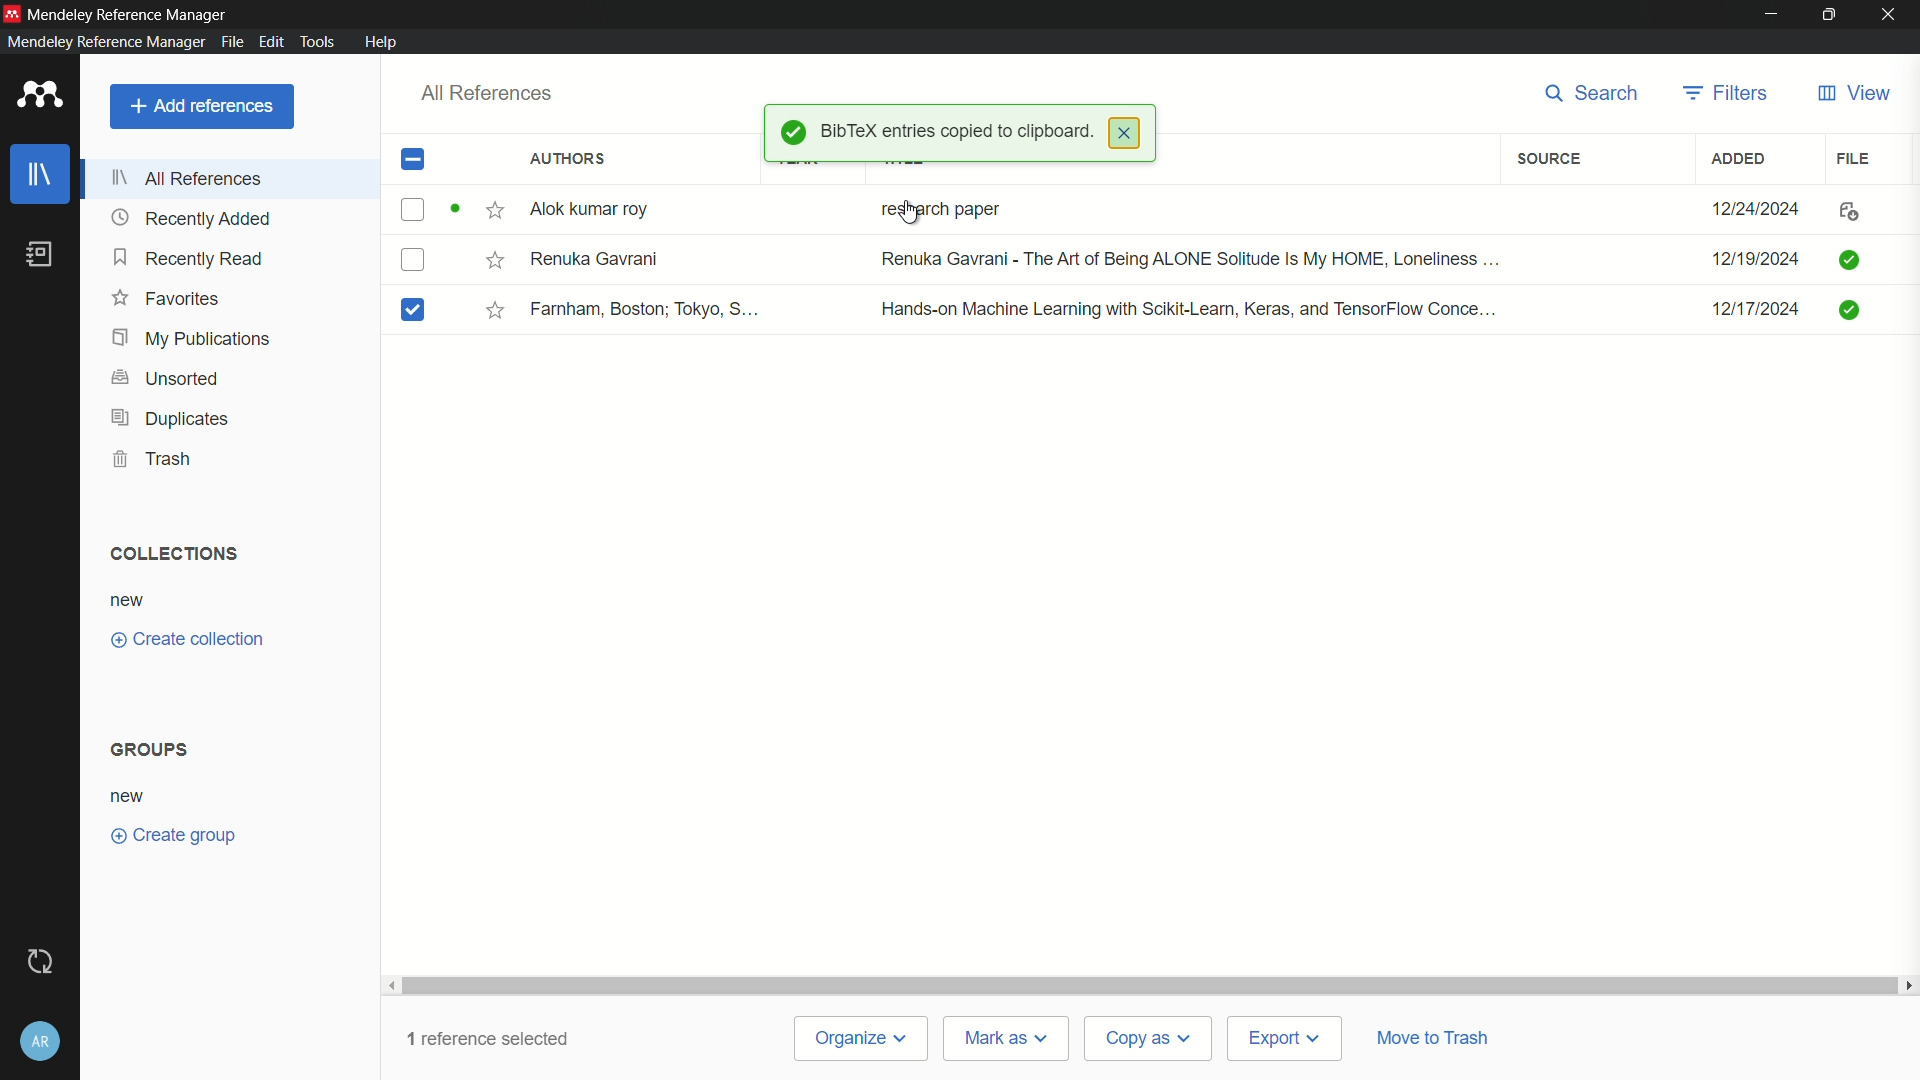 This screenshot has height=1080, width=1920. I want to click on FIle uploaded, so click(1852, 257).